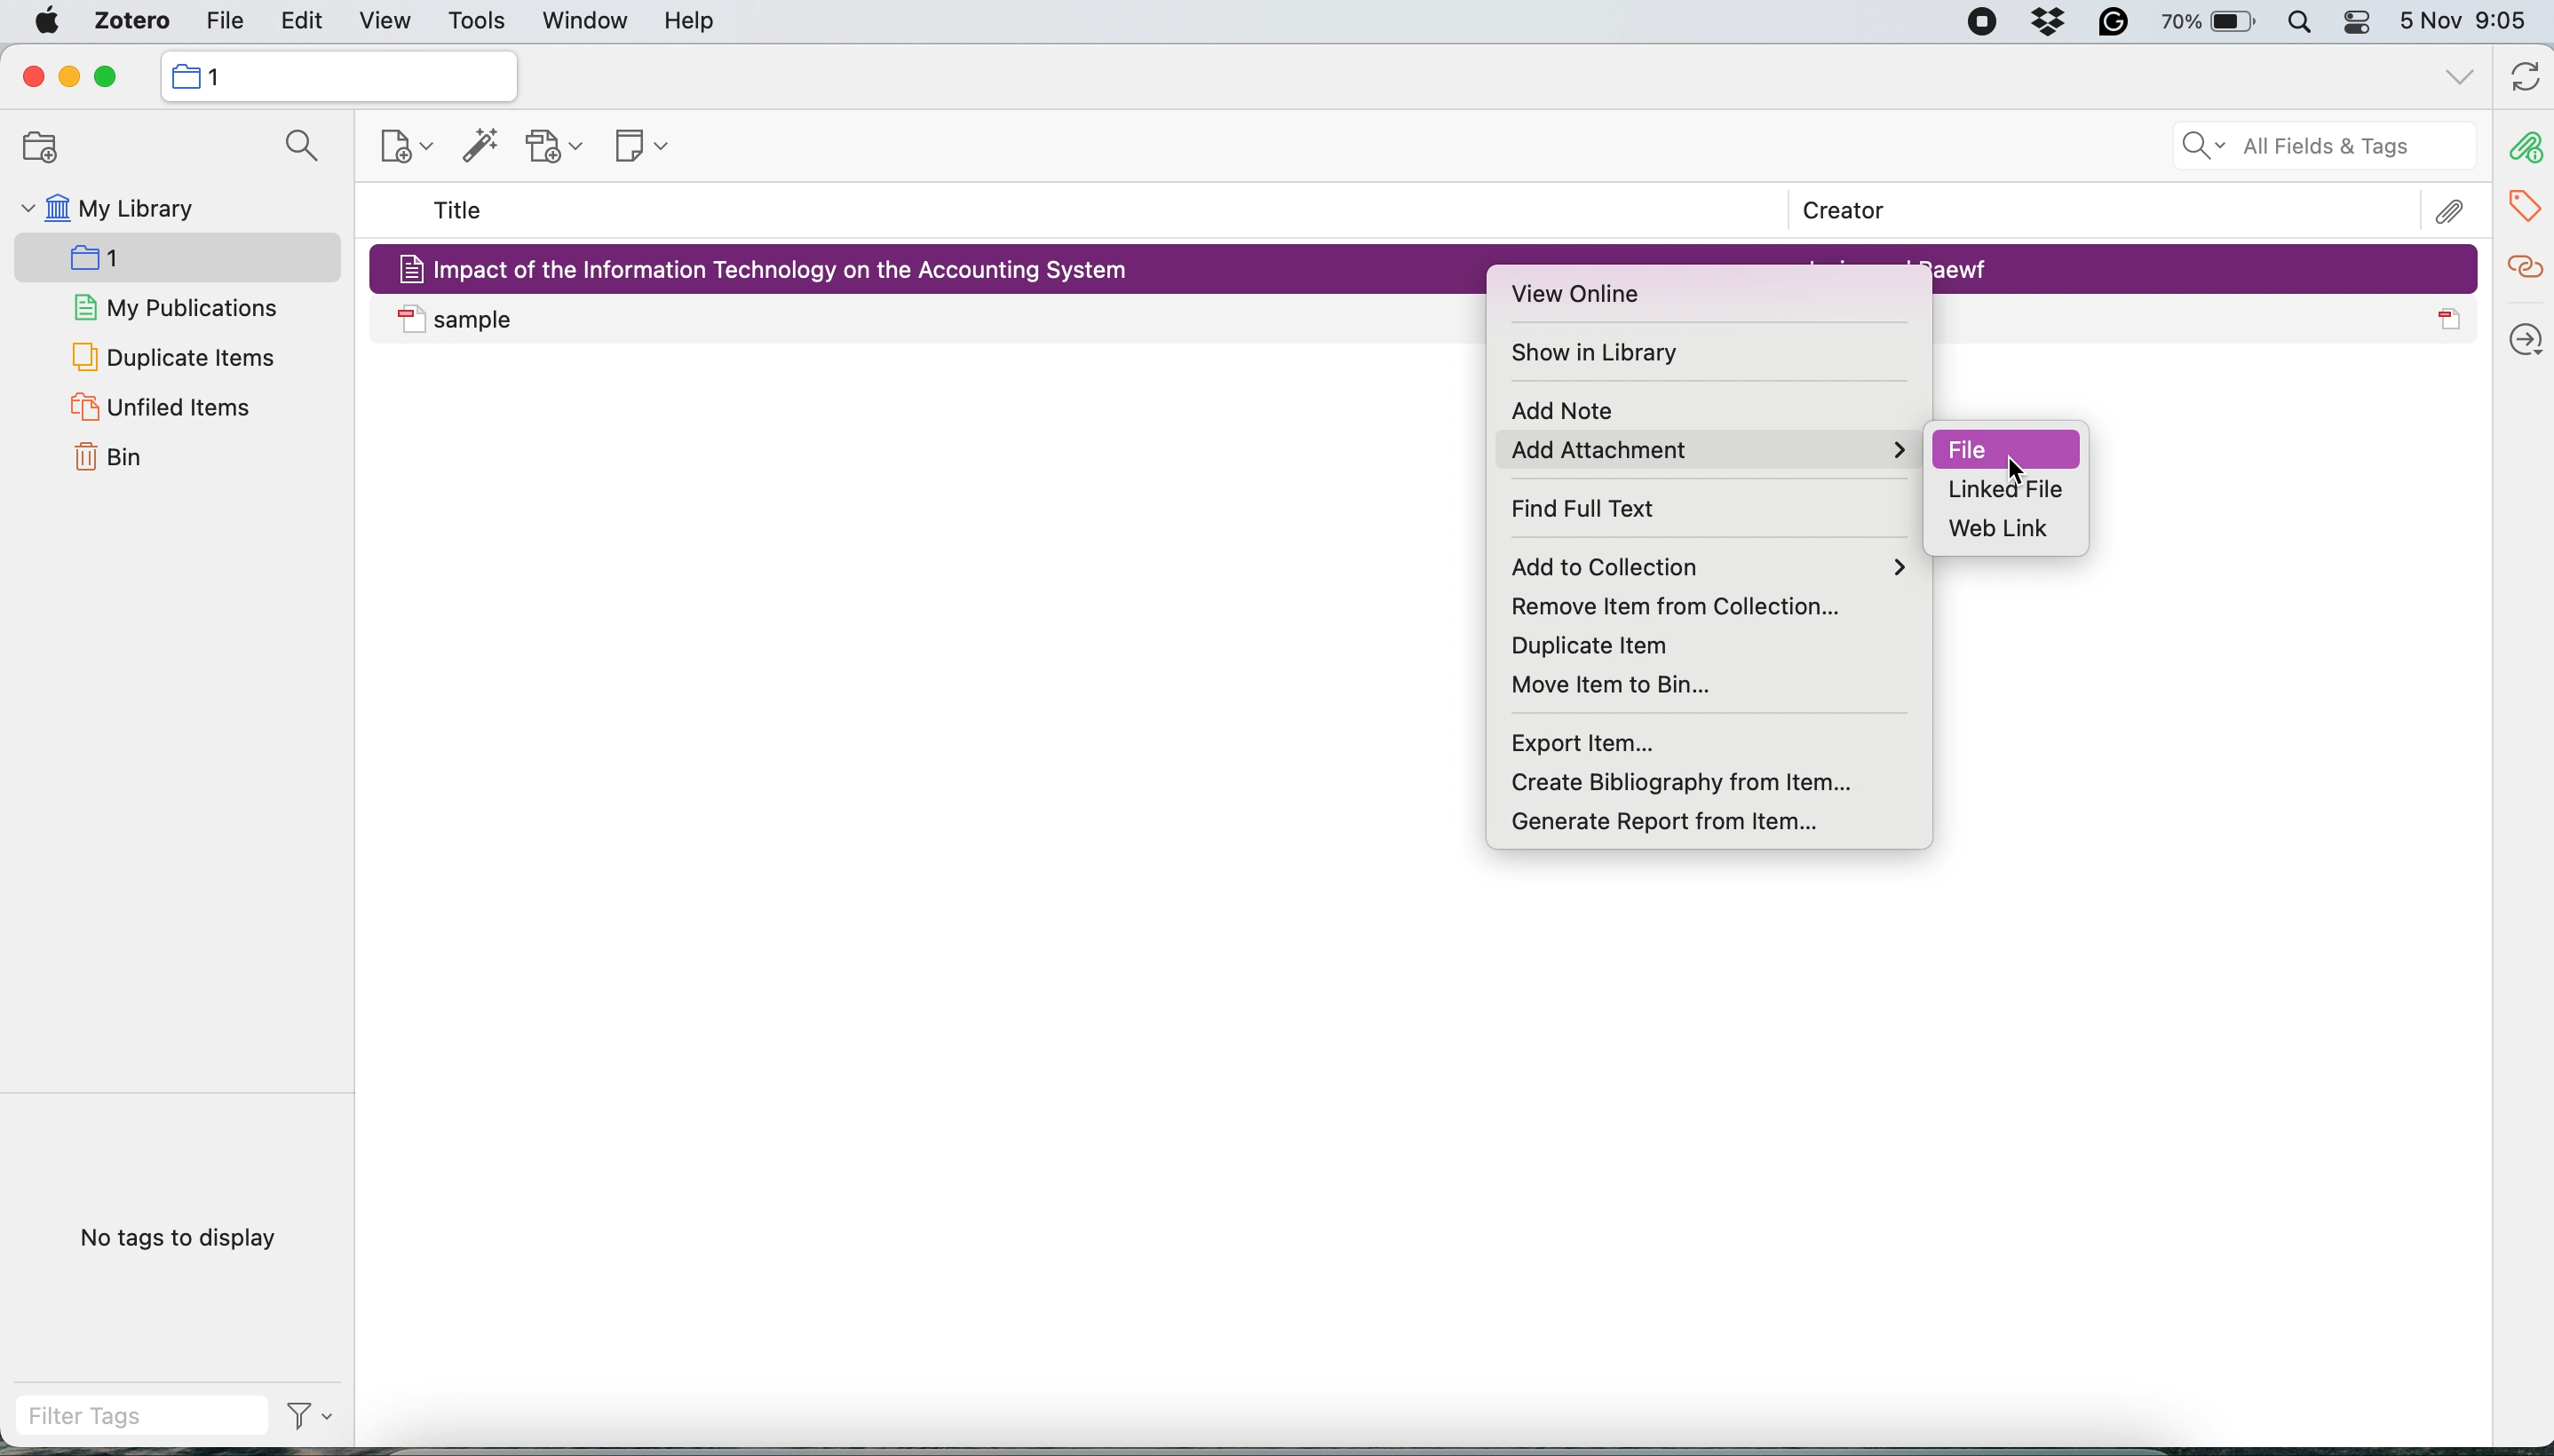  What do you see at coordinates (1717, 566) in the screenshot?
I see `add to collection` at bounding box center [1717, 566].